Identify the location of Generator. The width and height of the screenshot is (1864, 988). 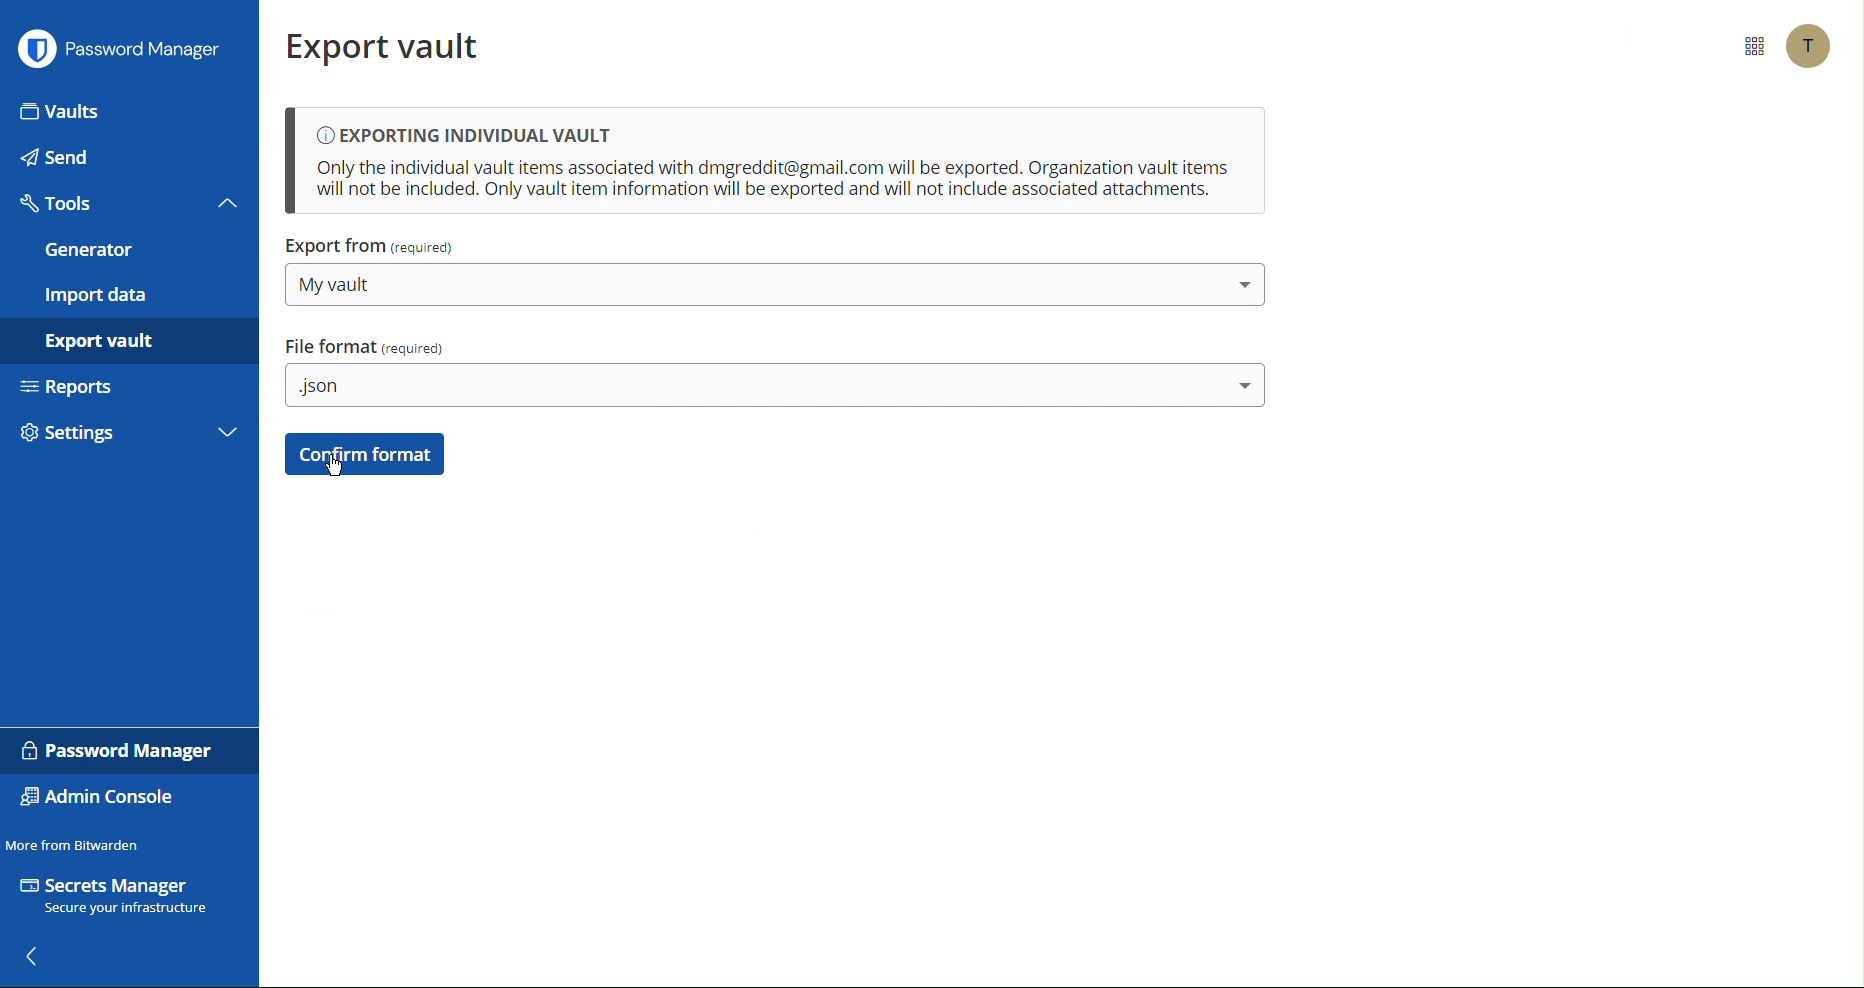
(90, 251).